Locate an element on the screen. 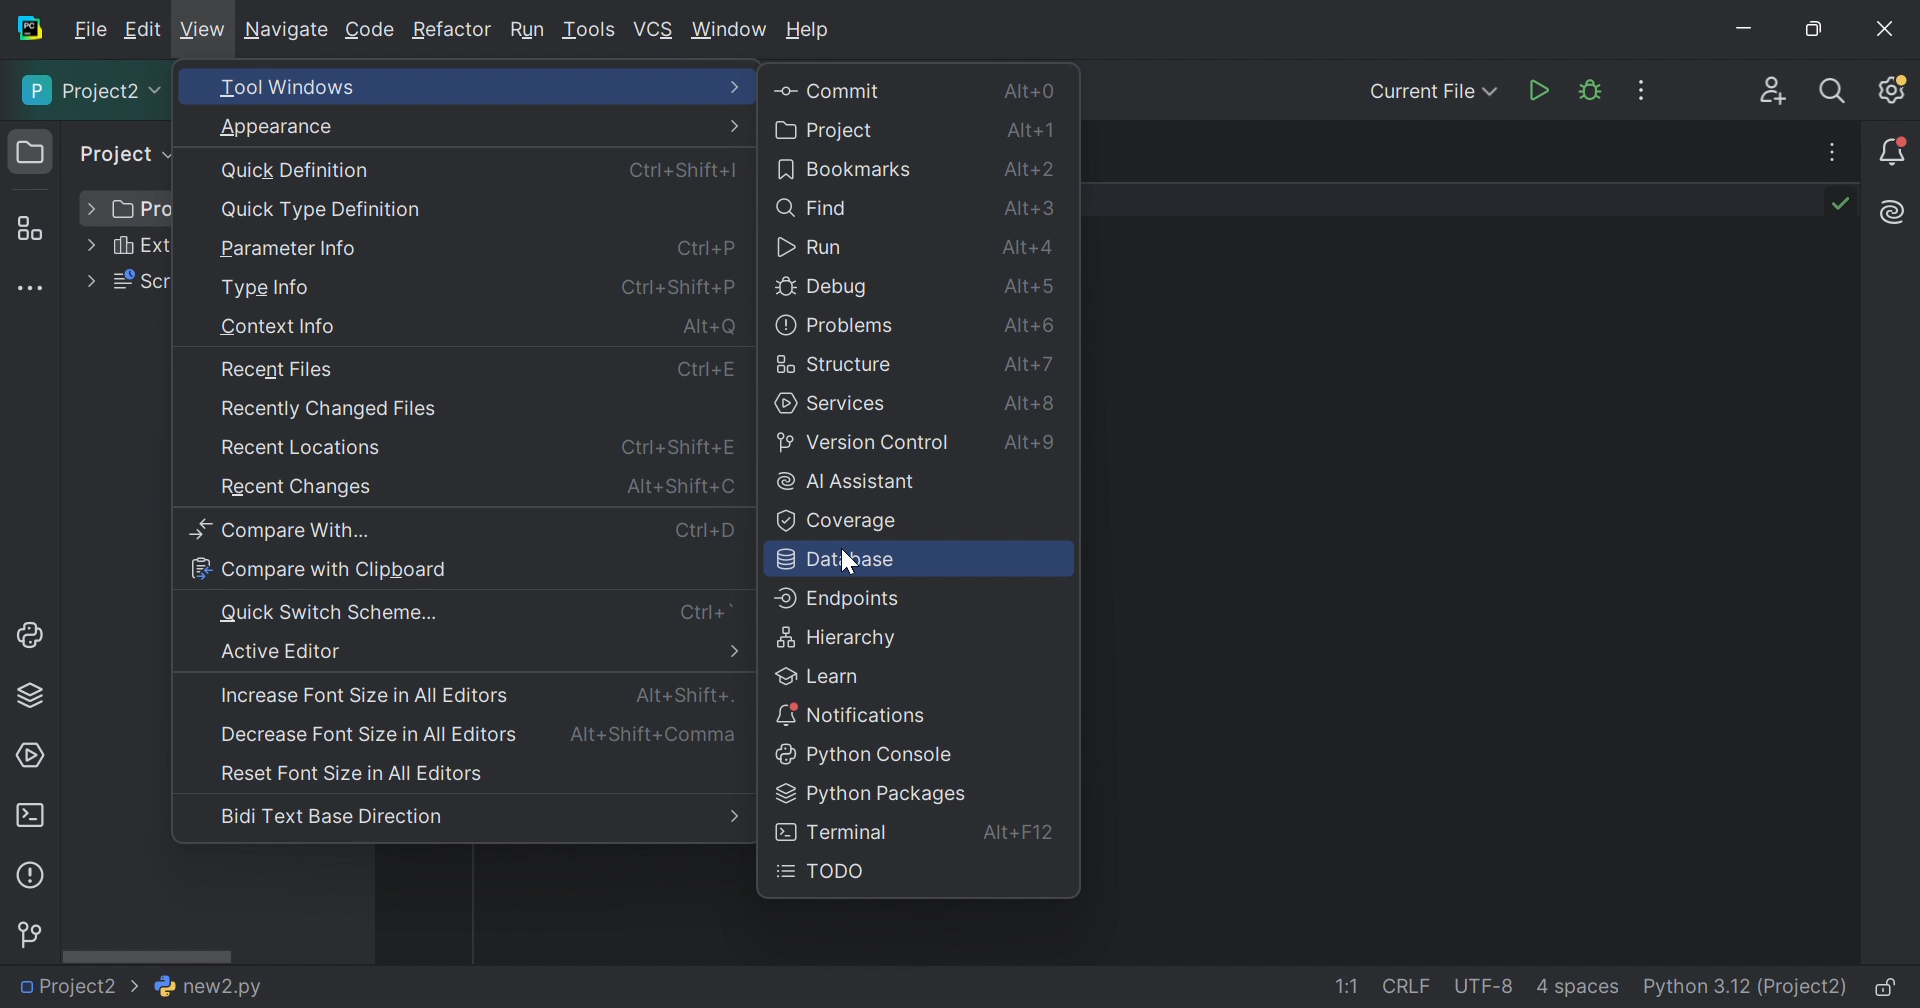 This screenshot has height=1008, width=1920. Run is located at coordinates (1536, 90).